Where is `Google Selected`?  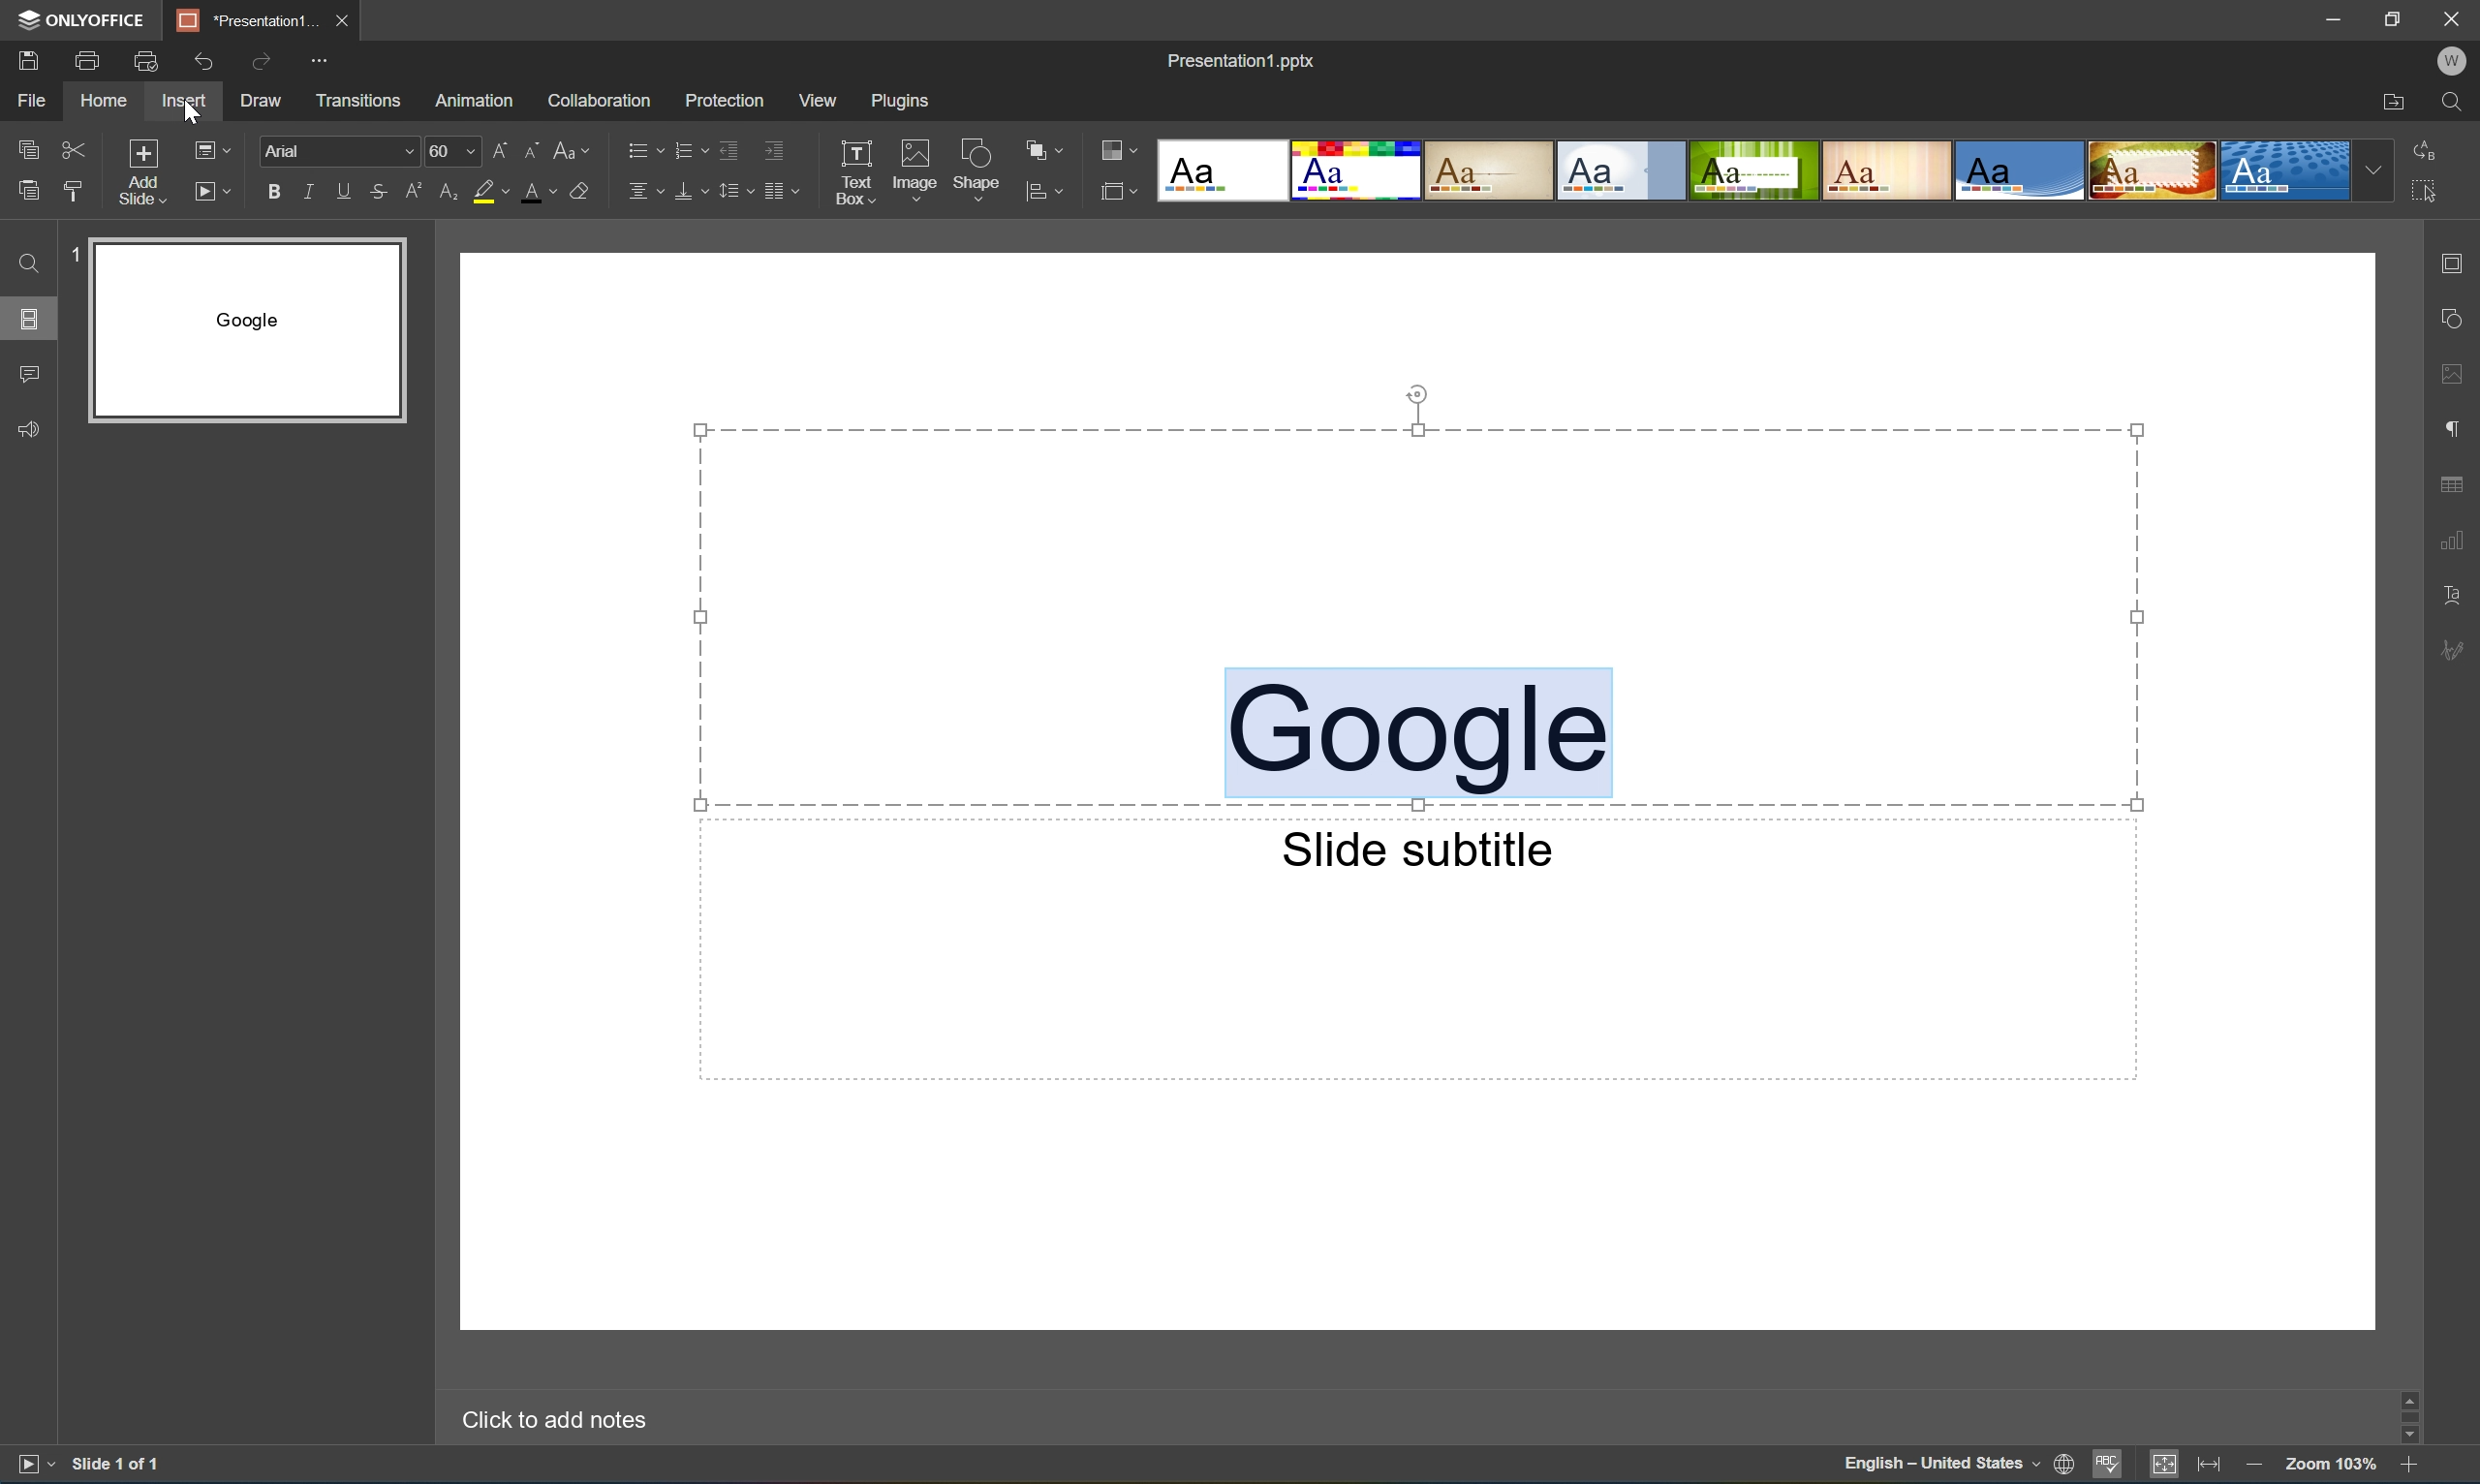 Google Selected is located at coordinates (1413, 733).